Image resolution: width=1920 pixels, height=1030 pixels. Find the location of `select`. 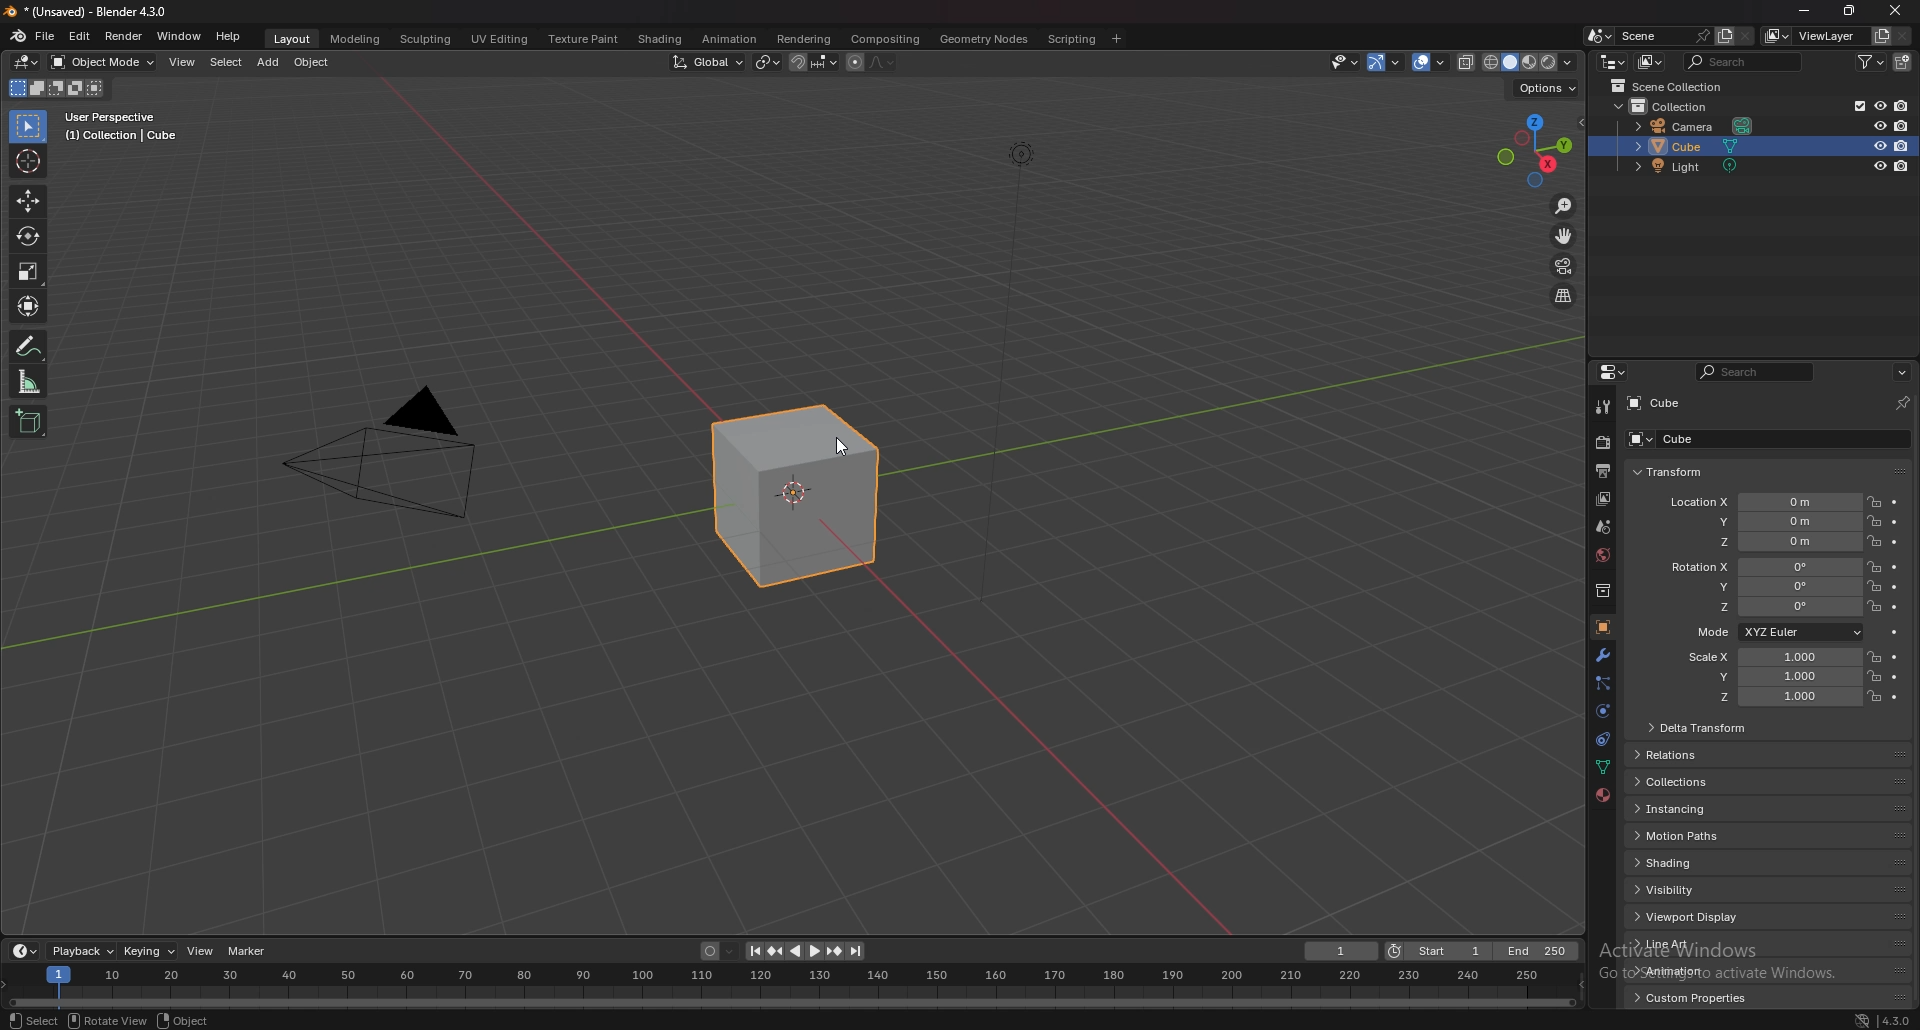

select is located at coordinates (29, 128).